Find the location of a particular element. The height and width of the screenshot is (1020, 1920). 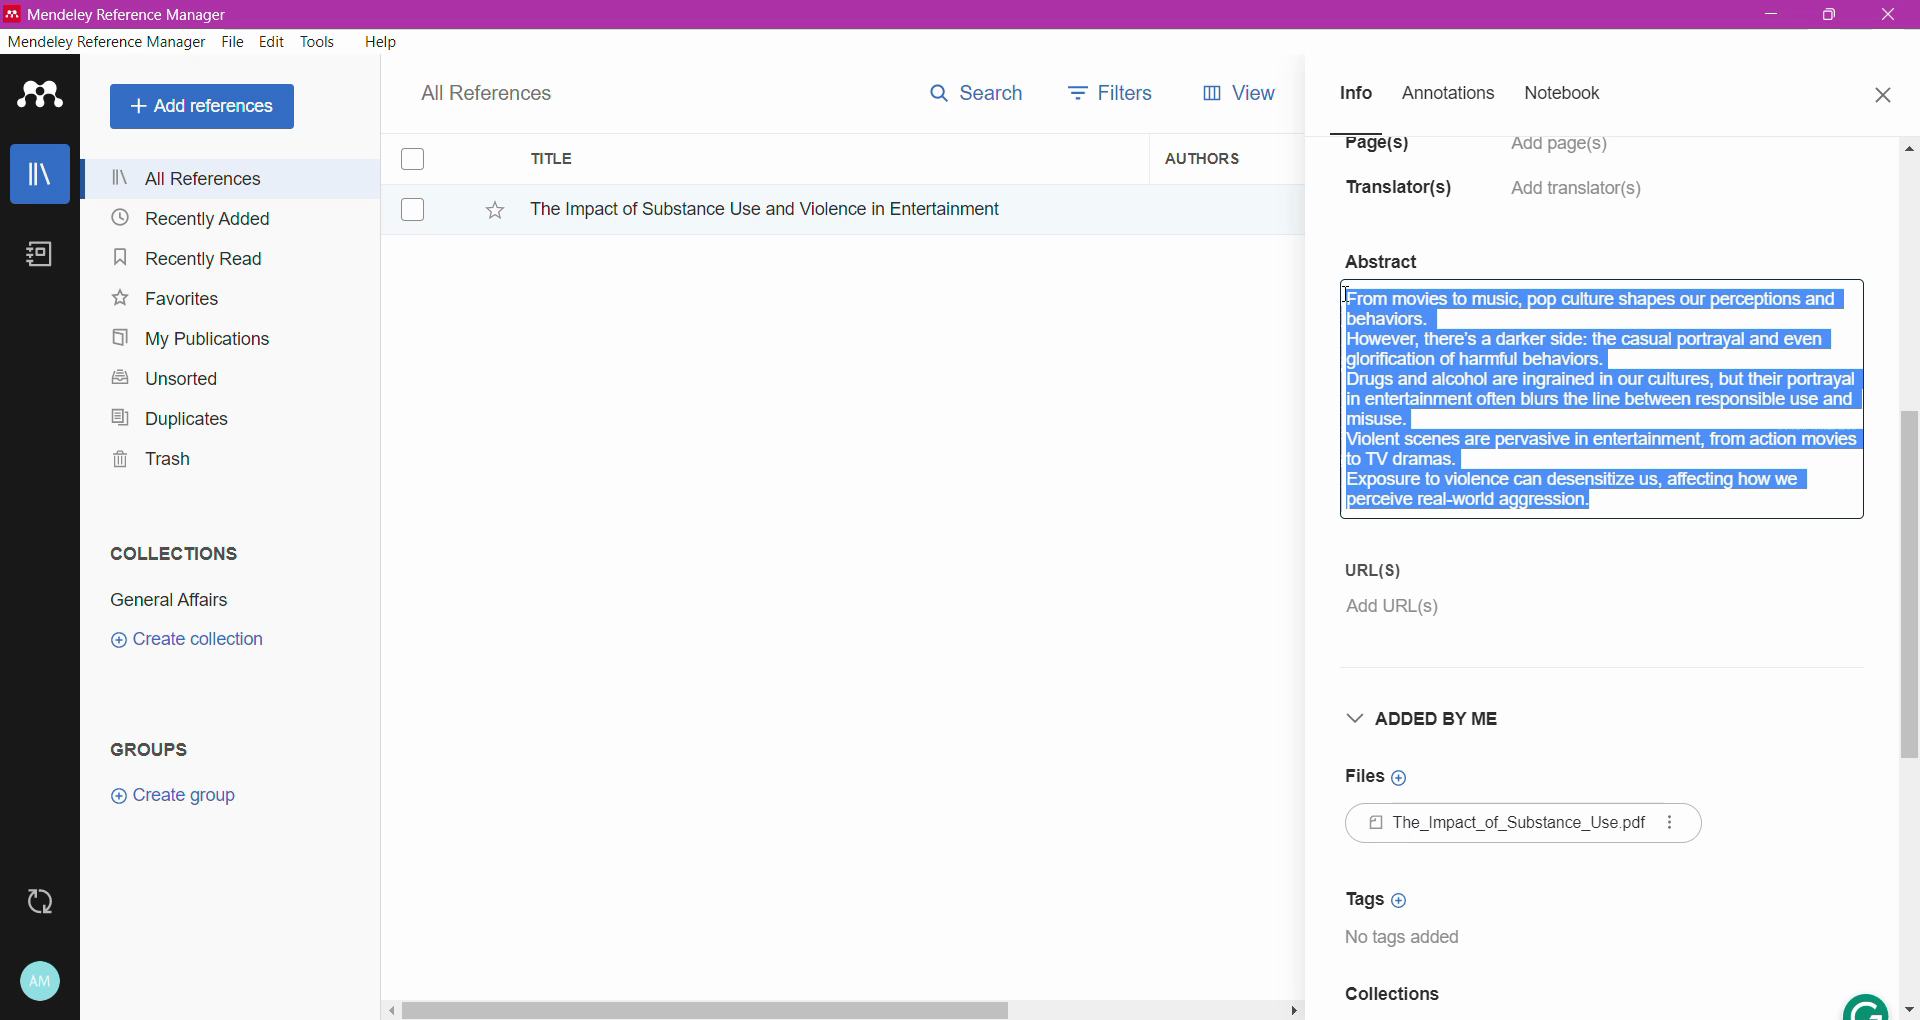

Info is located at coordinates (1355, 92).